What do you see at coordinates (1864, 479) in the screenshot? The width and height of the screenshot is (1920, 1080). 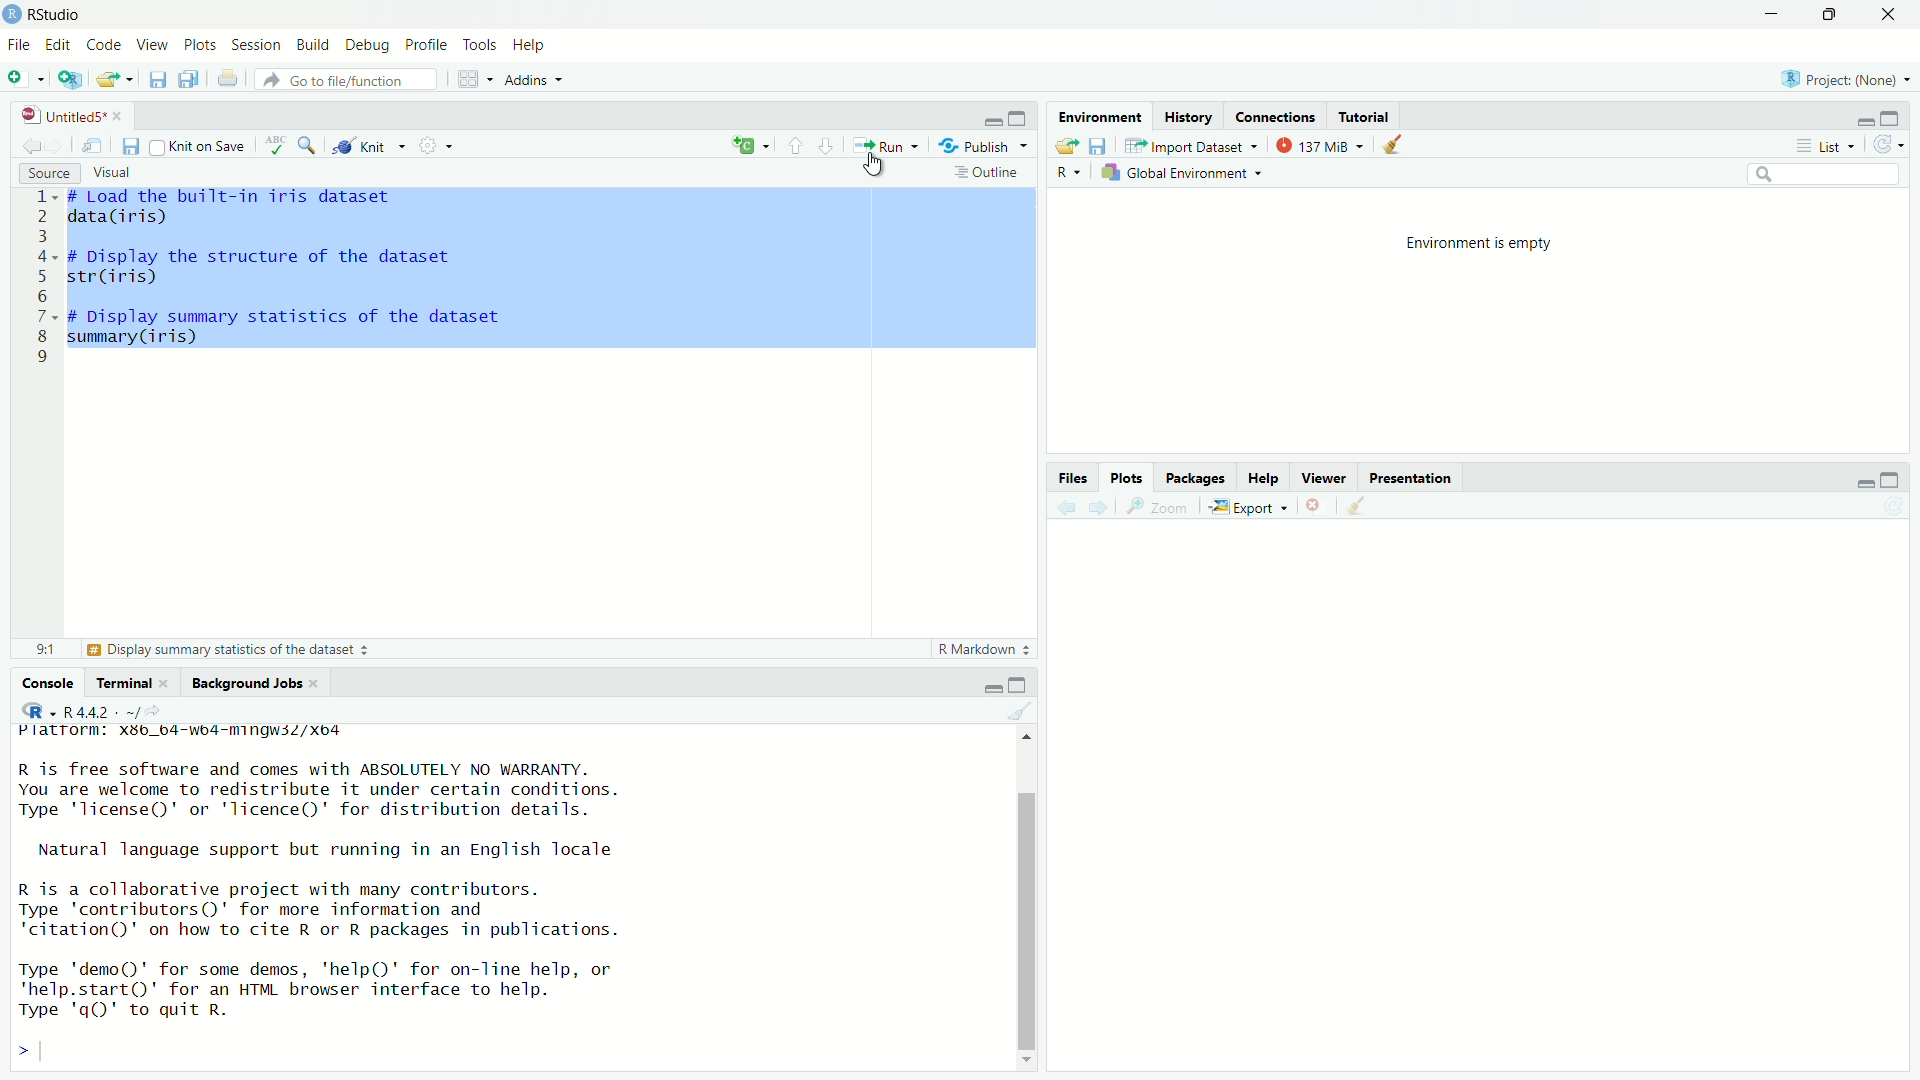 I see `Hide` at bounding box center [1864, 479].